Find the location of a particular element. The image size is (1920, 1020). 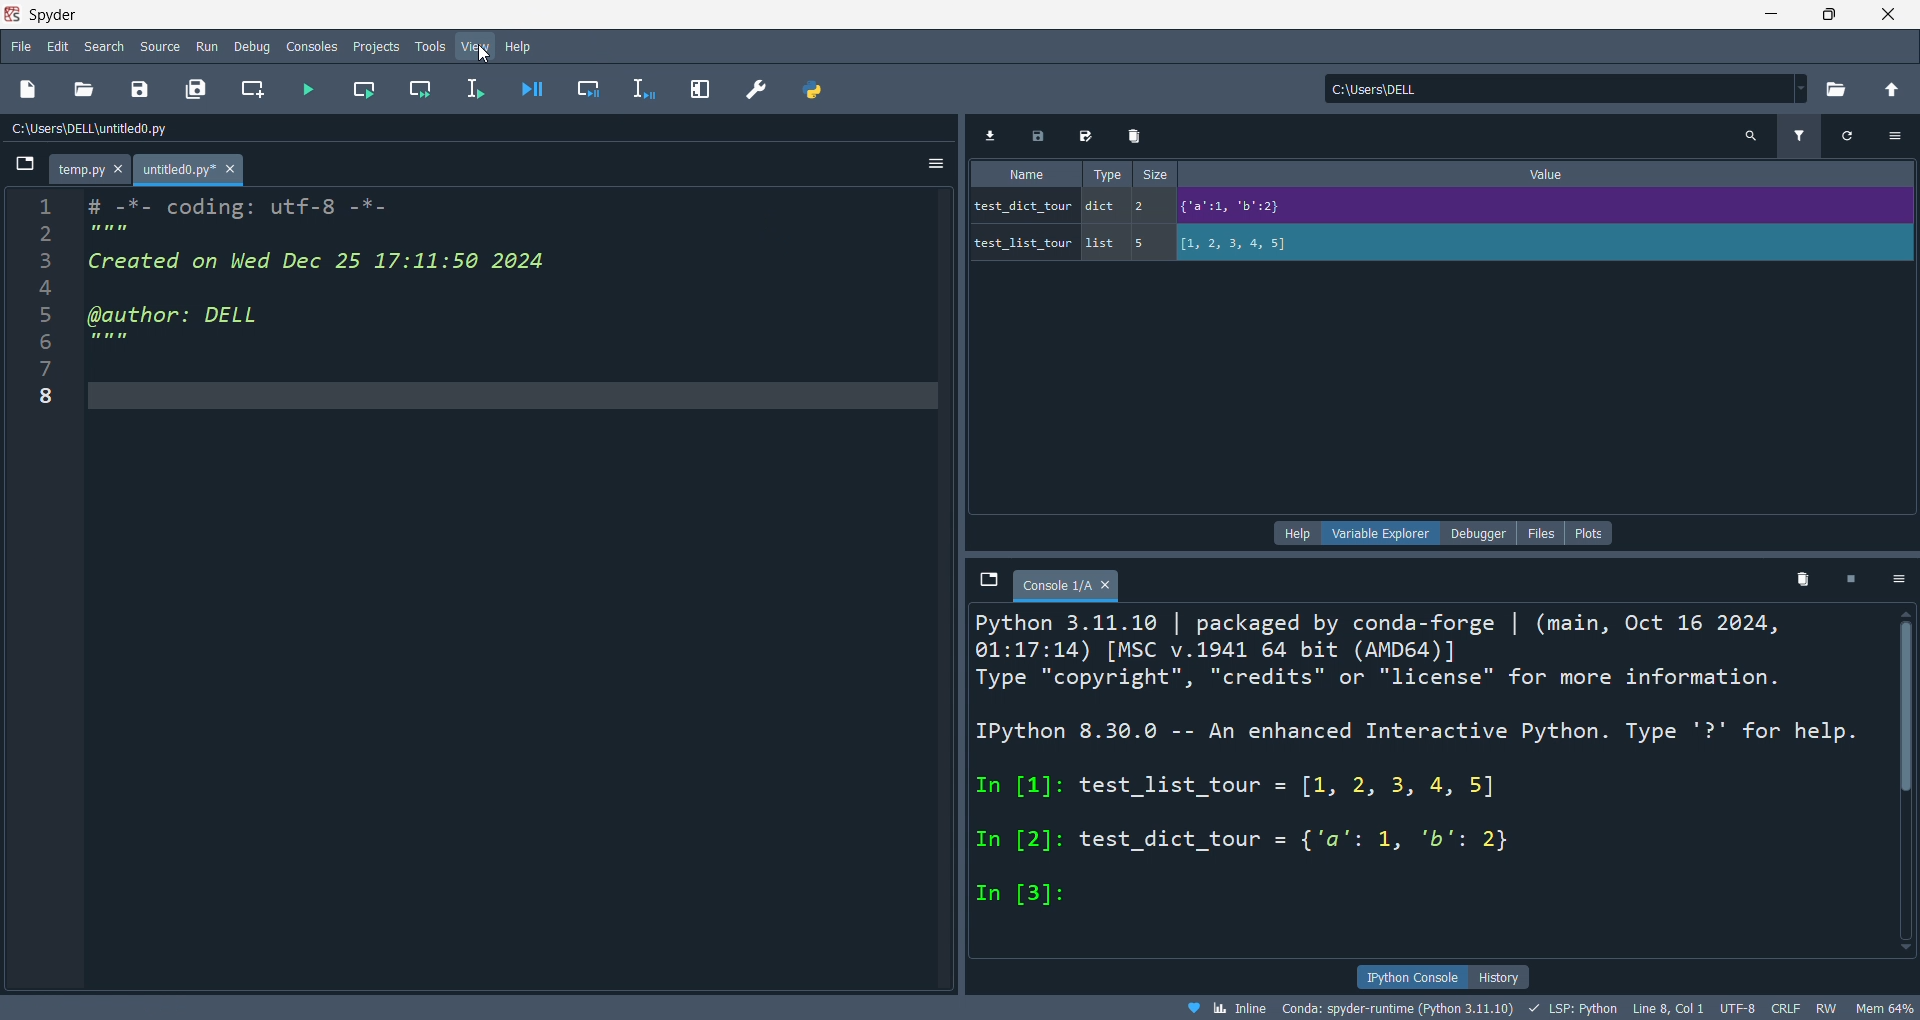

new file is located at coordinates (30, 90).